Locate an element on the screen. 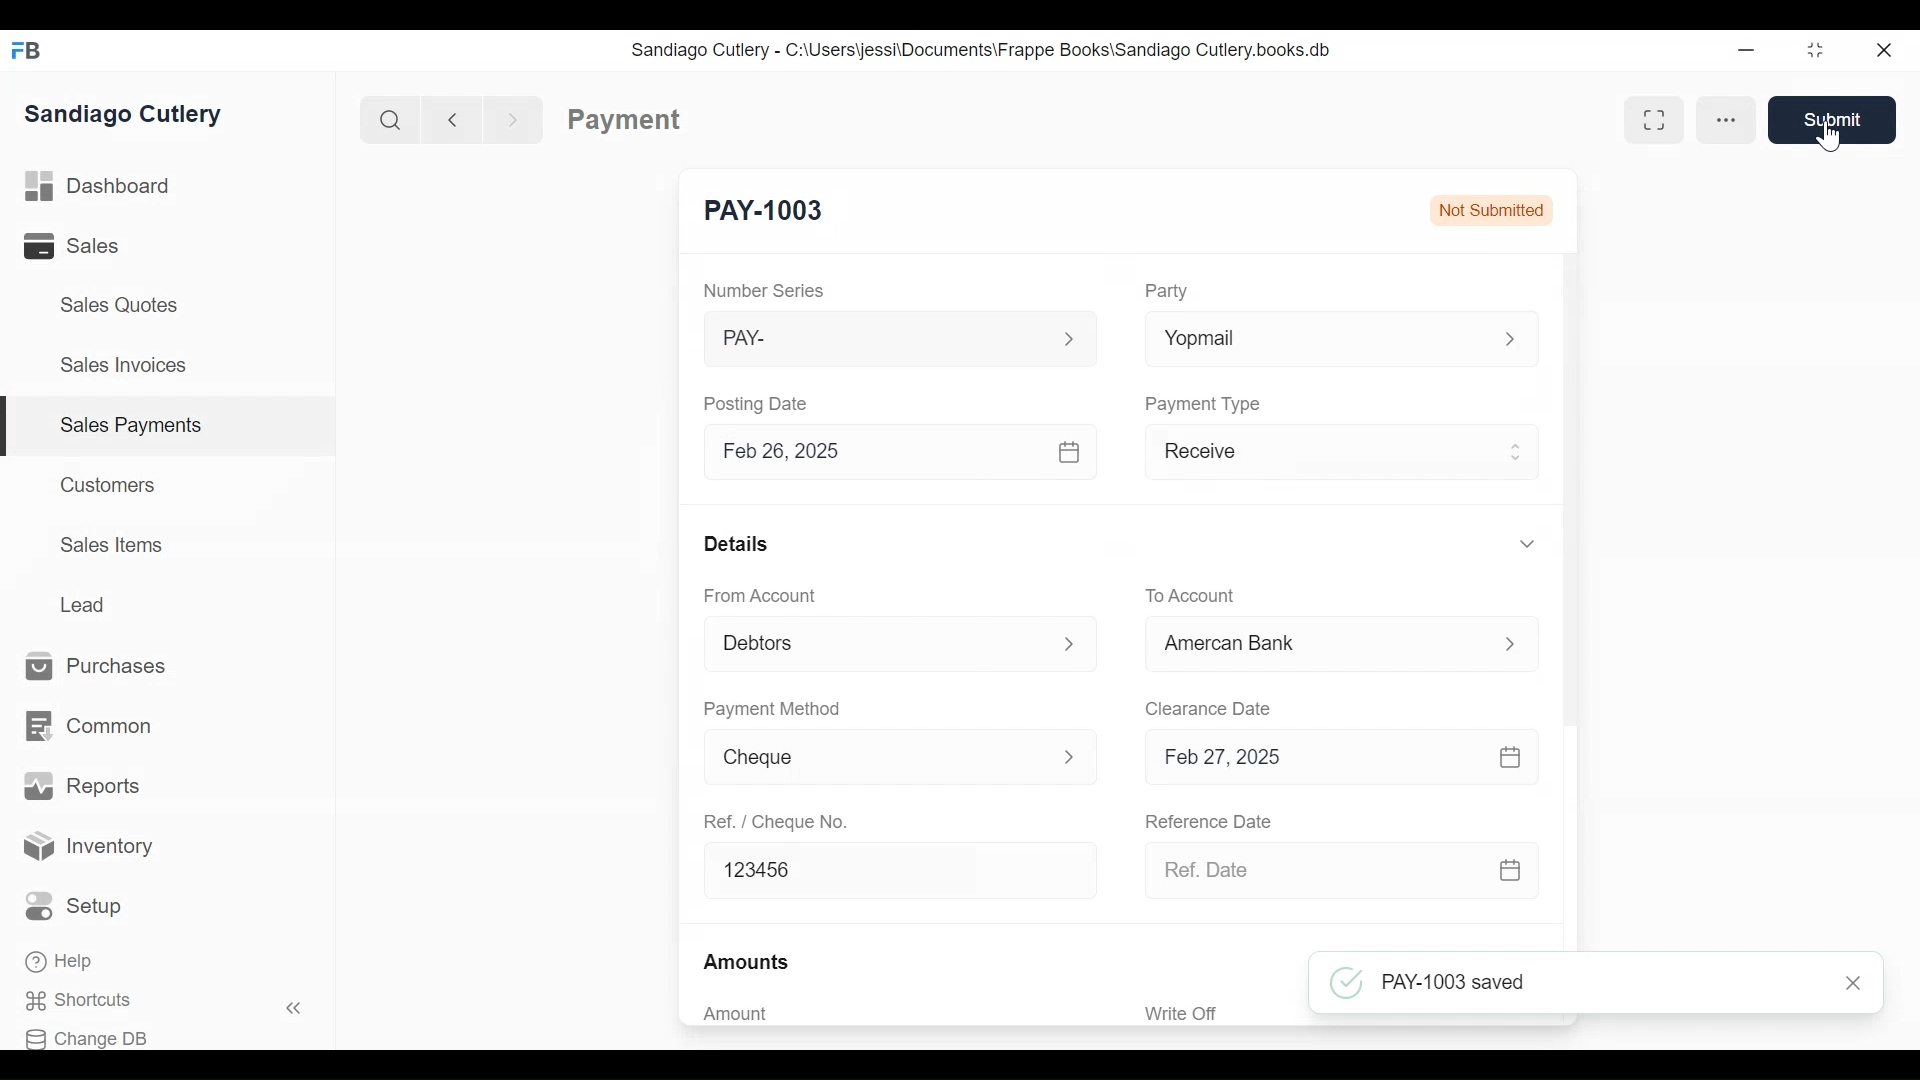  Expand is located at coordinates (1518, 453).